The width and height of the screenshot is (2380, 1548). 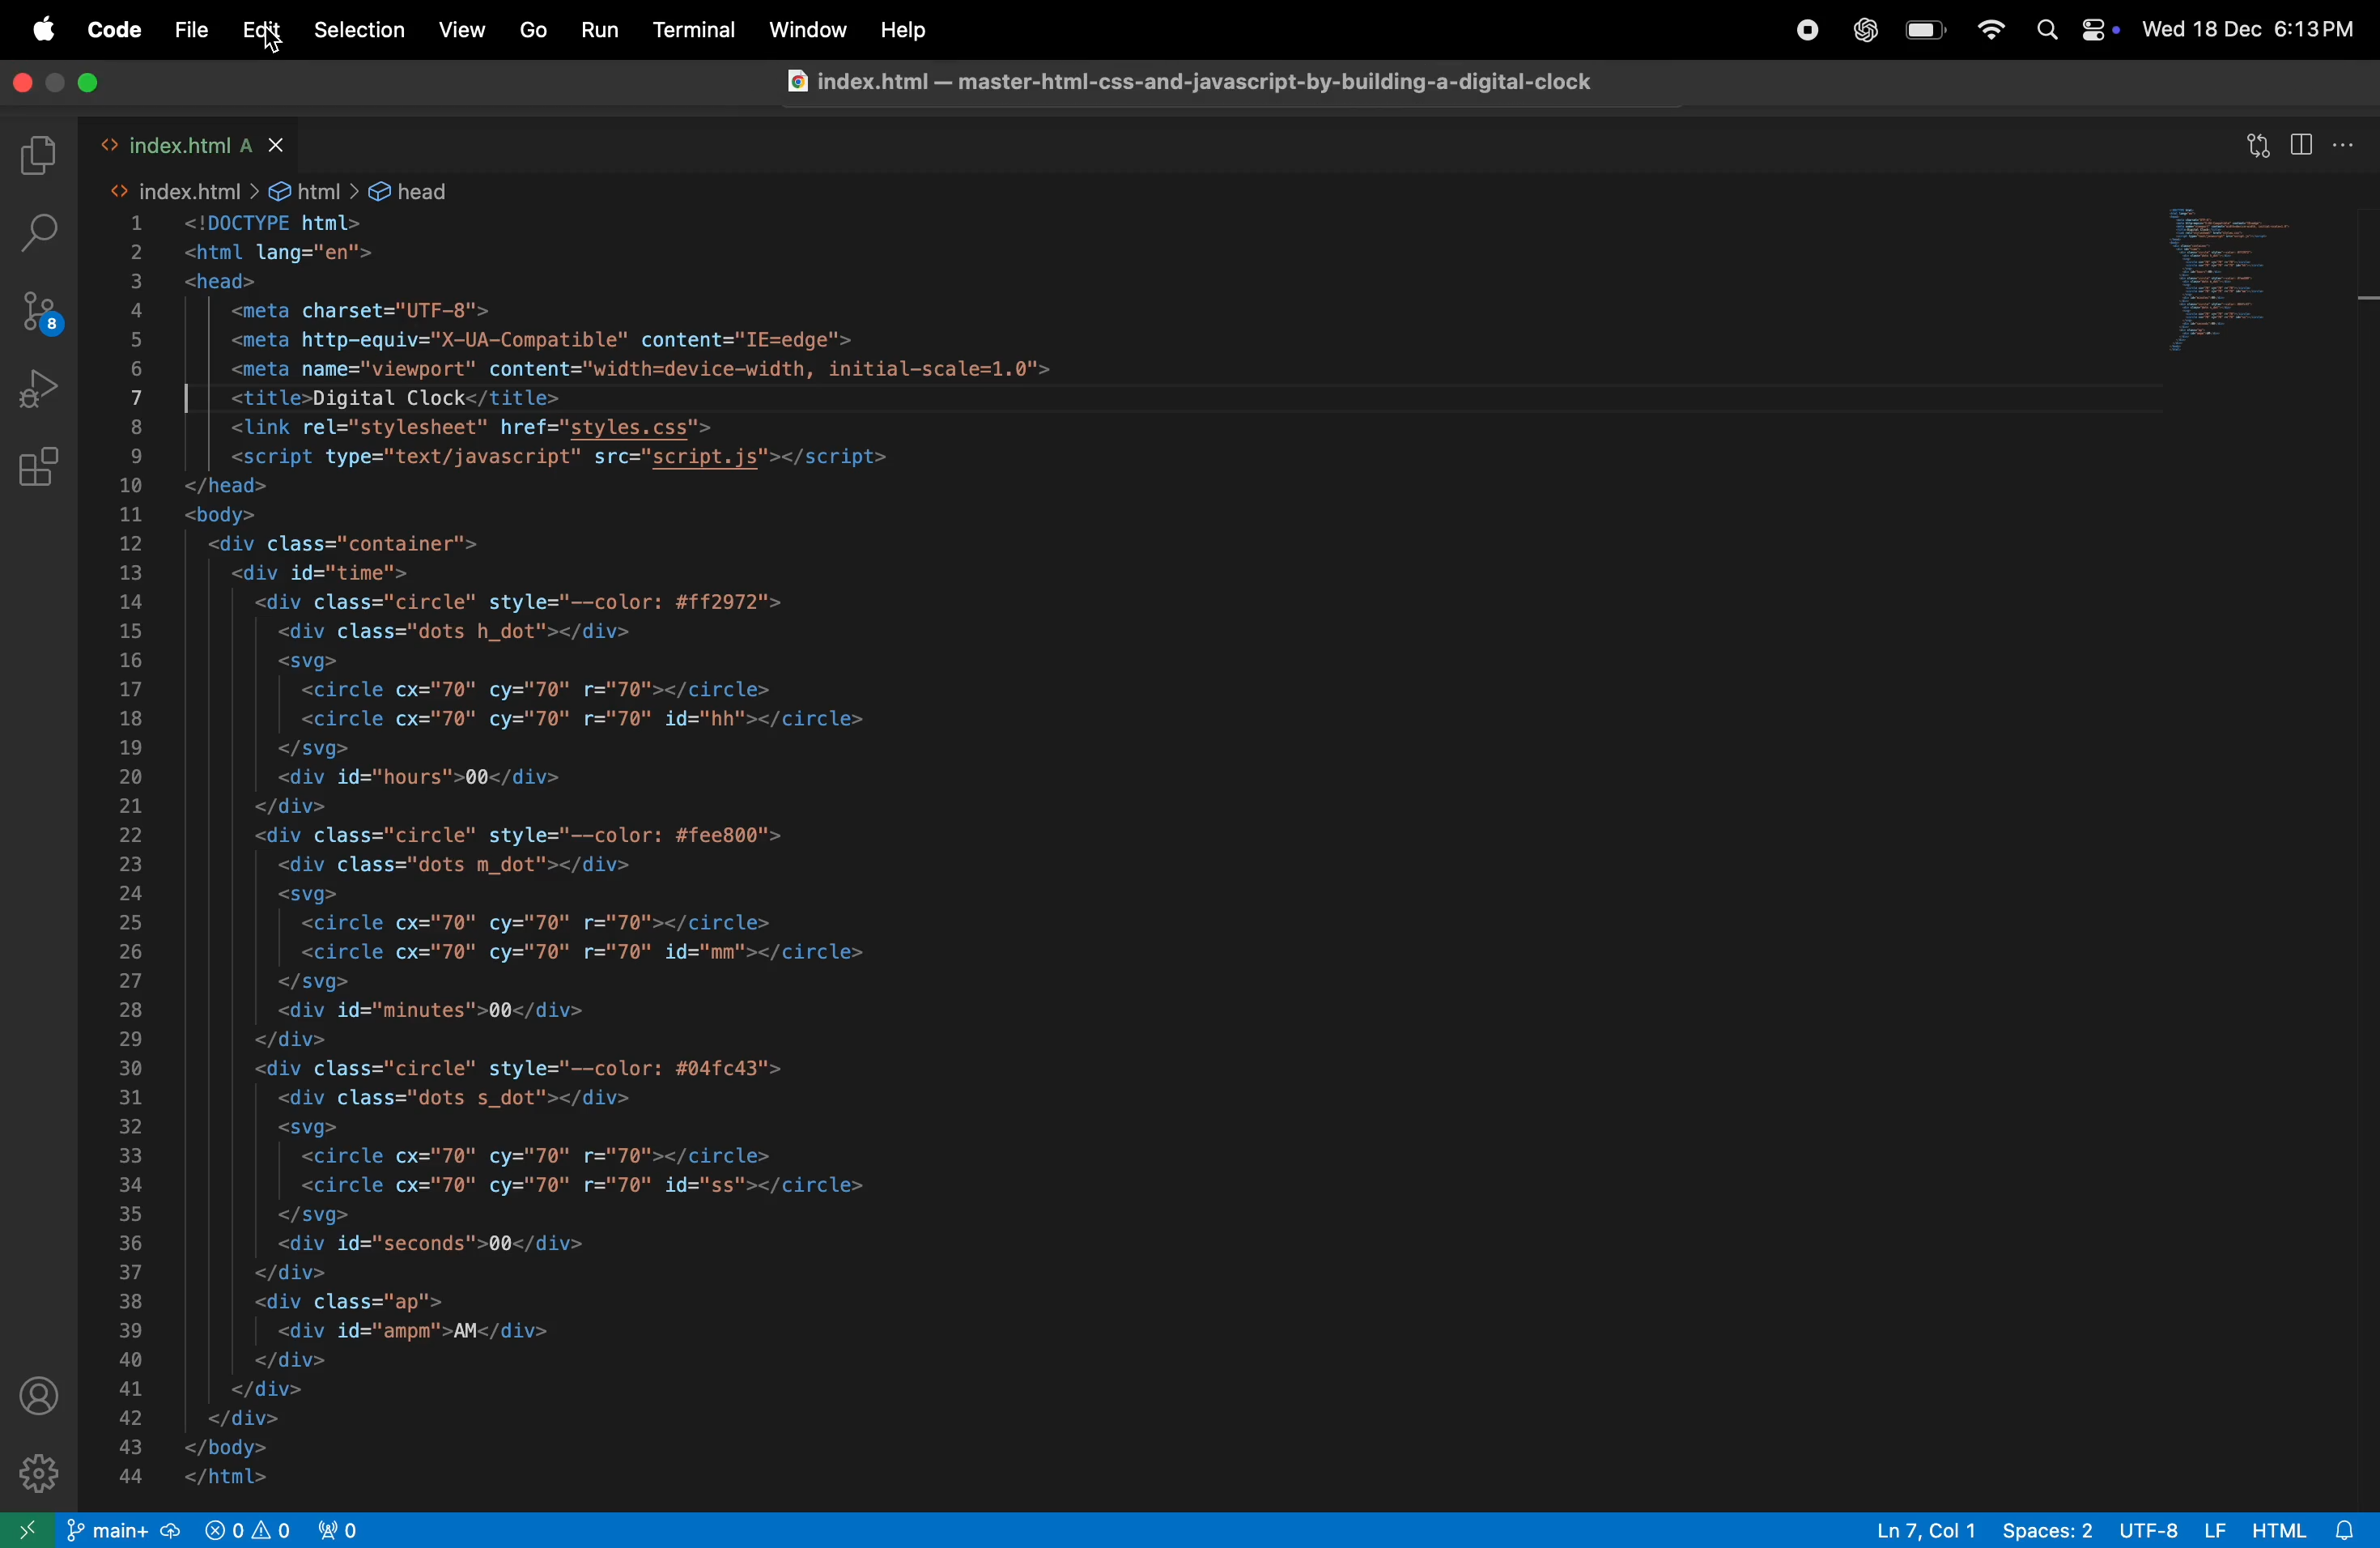 I want to click on extensions, so click(x=41, y=472).